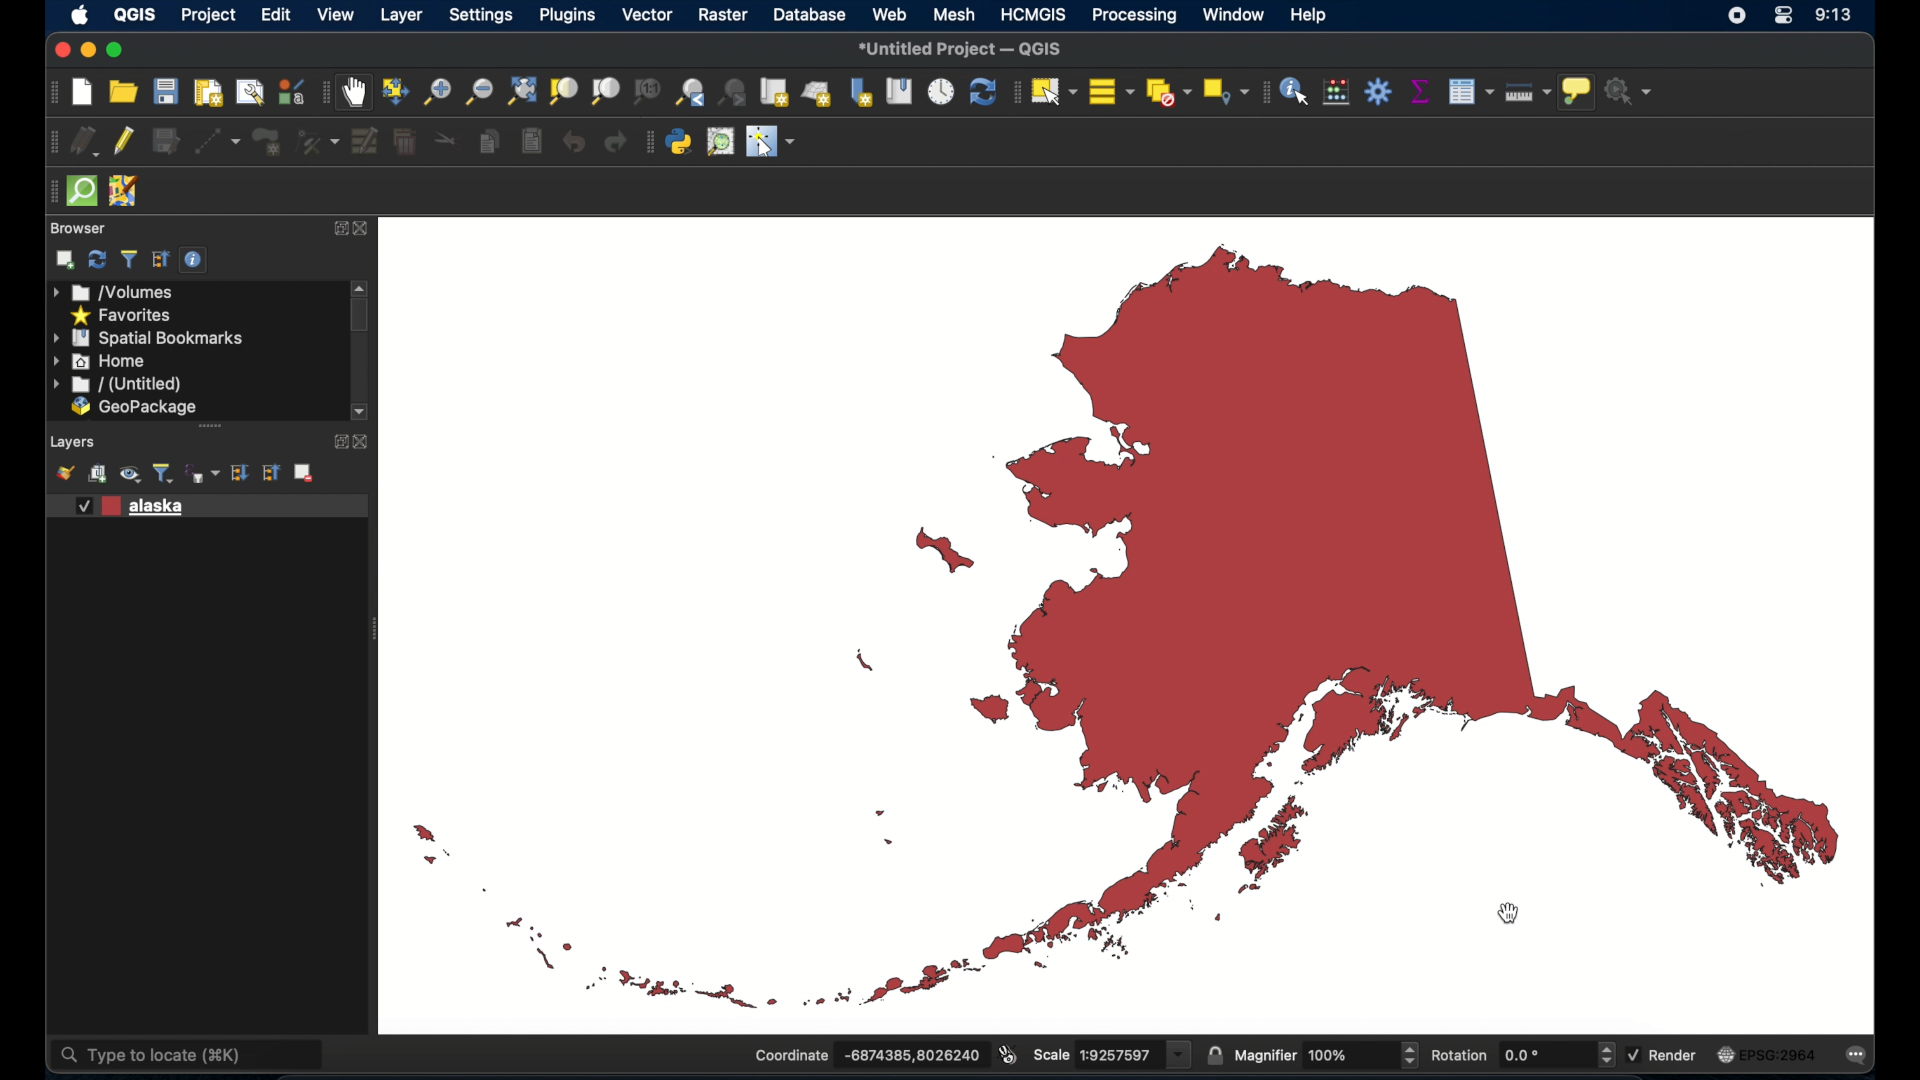  What do you see at coordinates (81, 192) in the screenshot?
I see `quicksom` at bounding box center [81, 192].